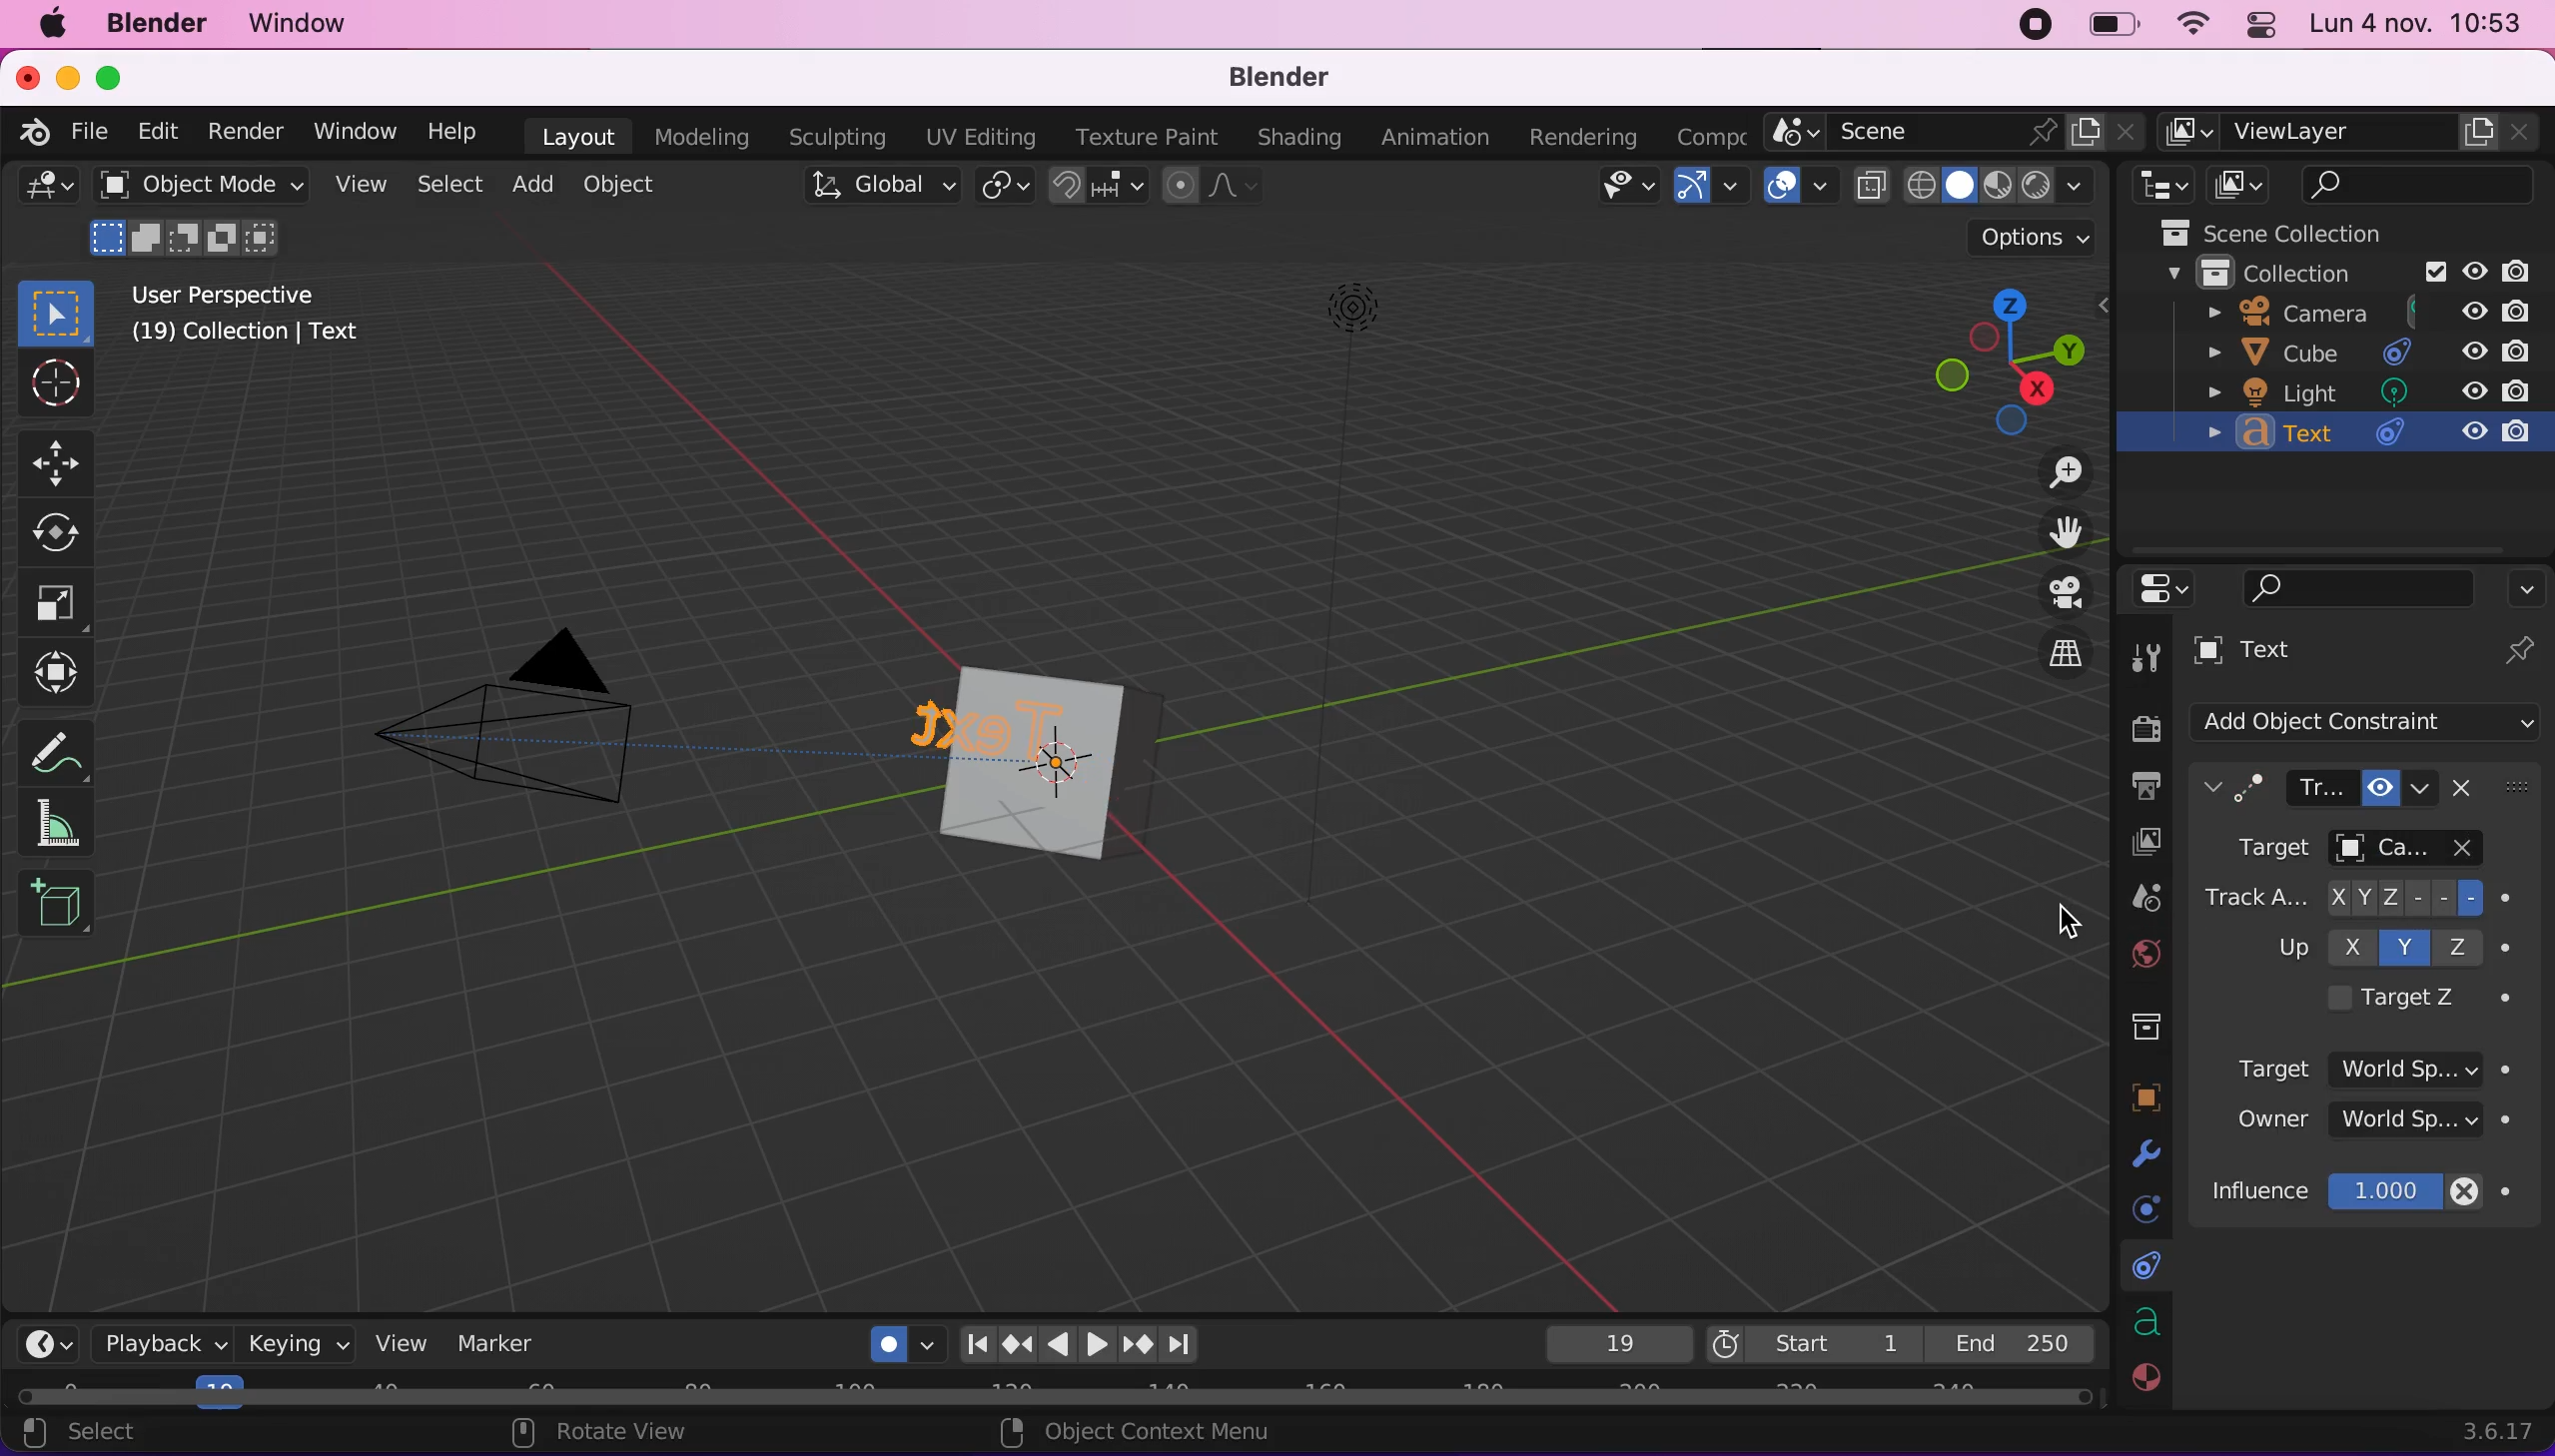  I want to click on paintbrush, so click(2469, 852).